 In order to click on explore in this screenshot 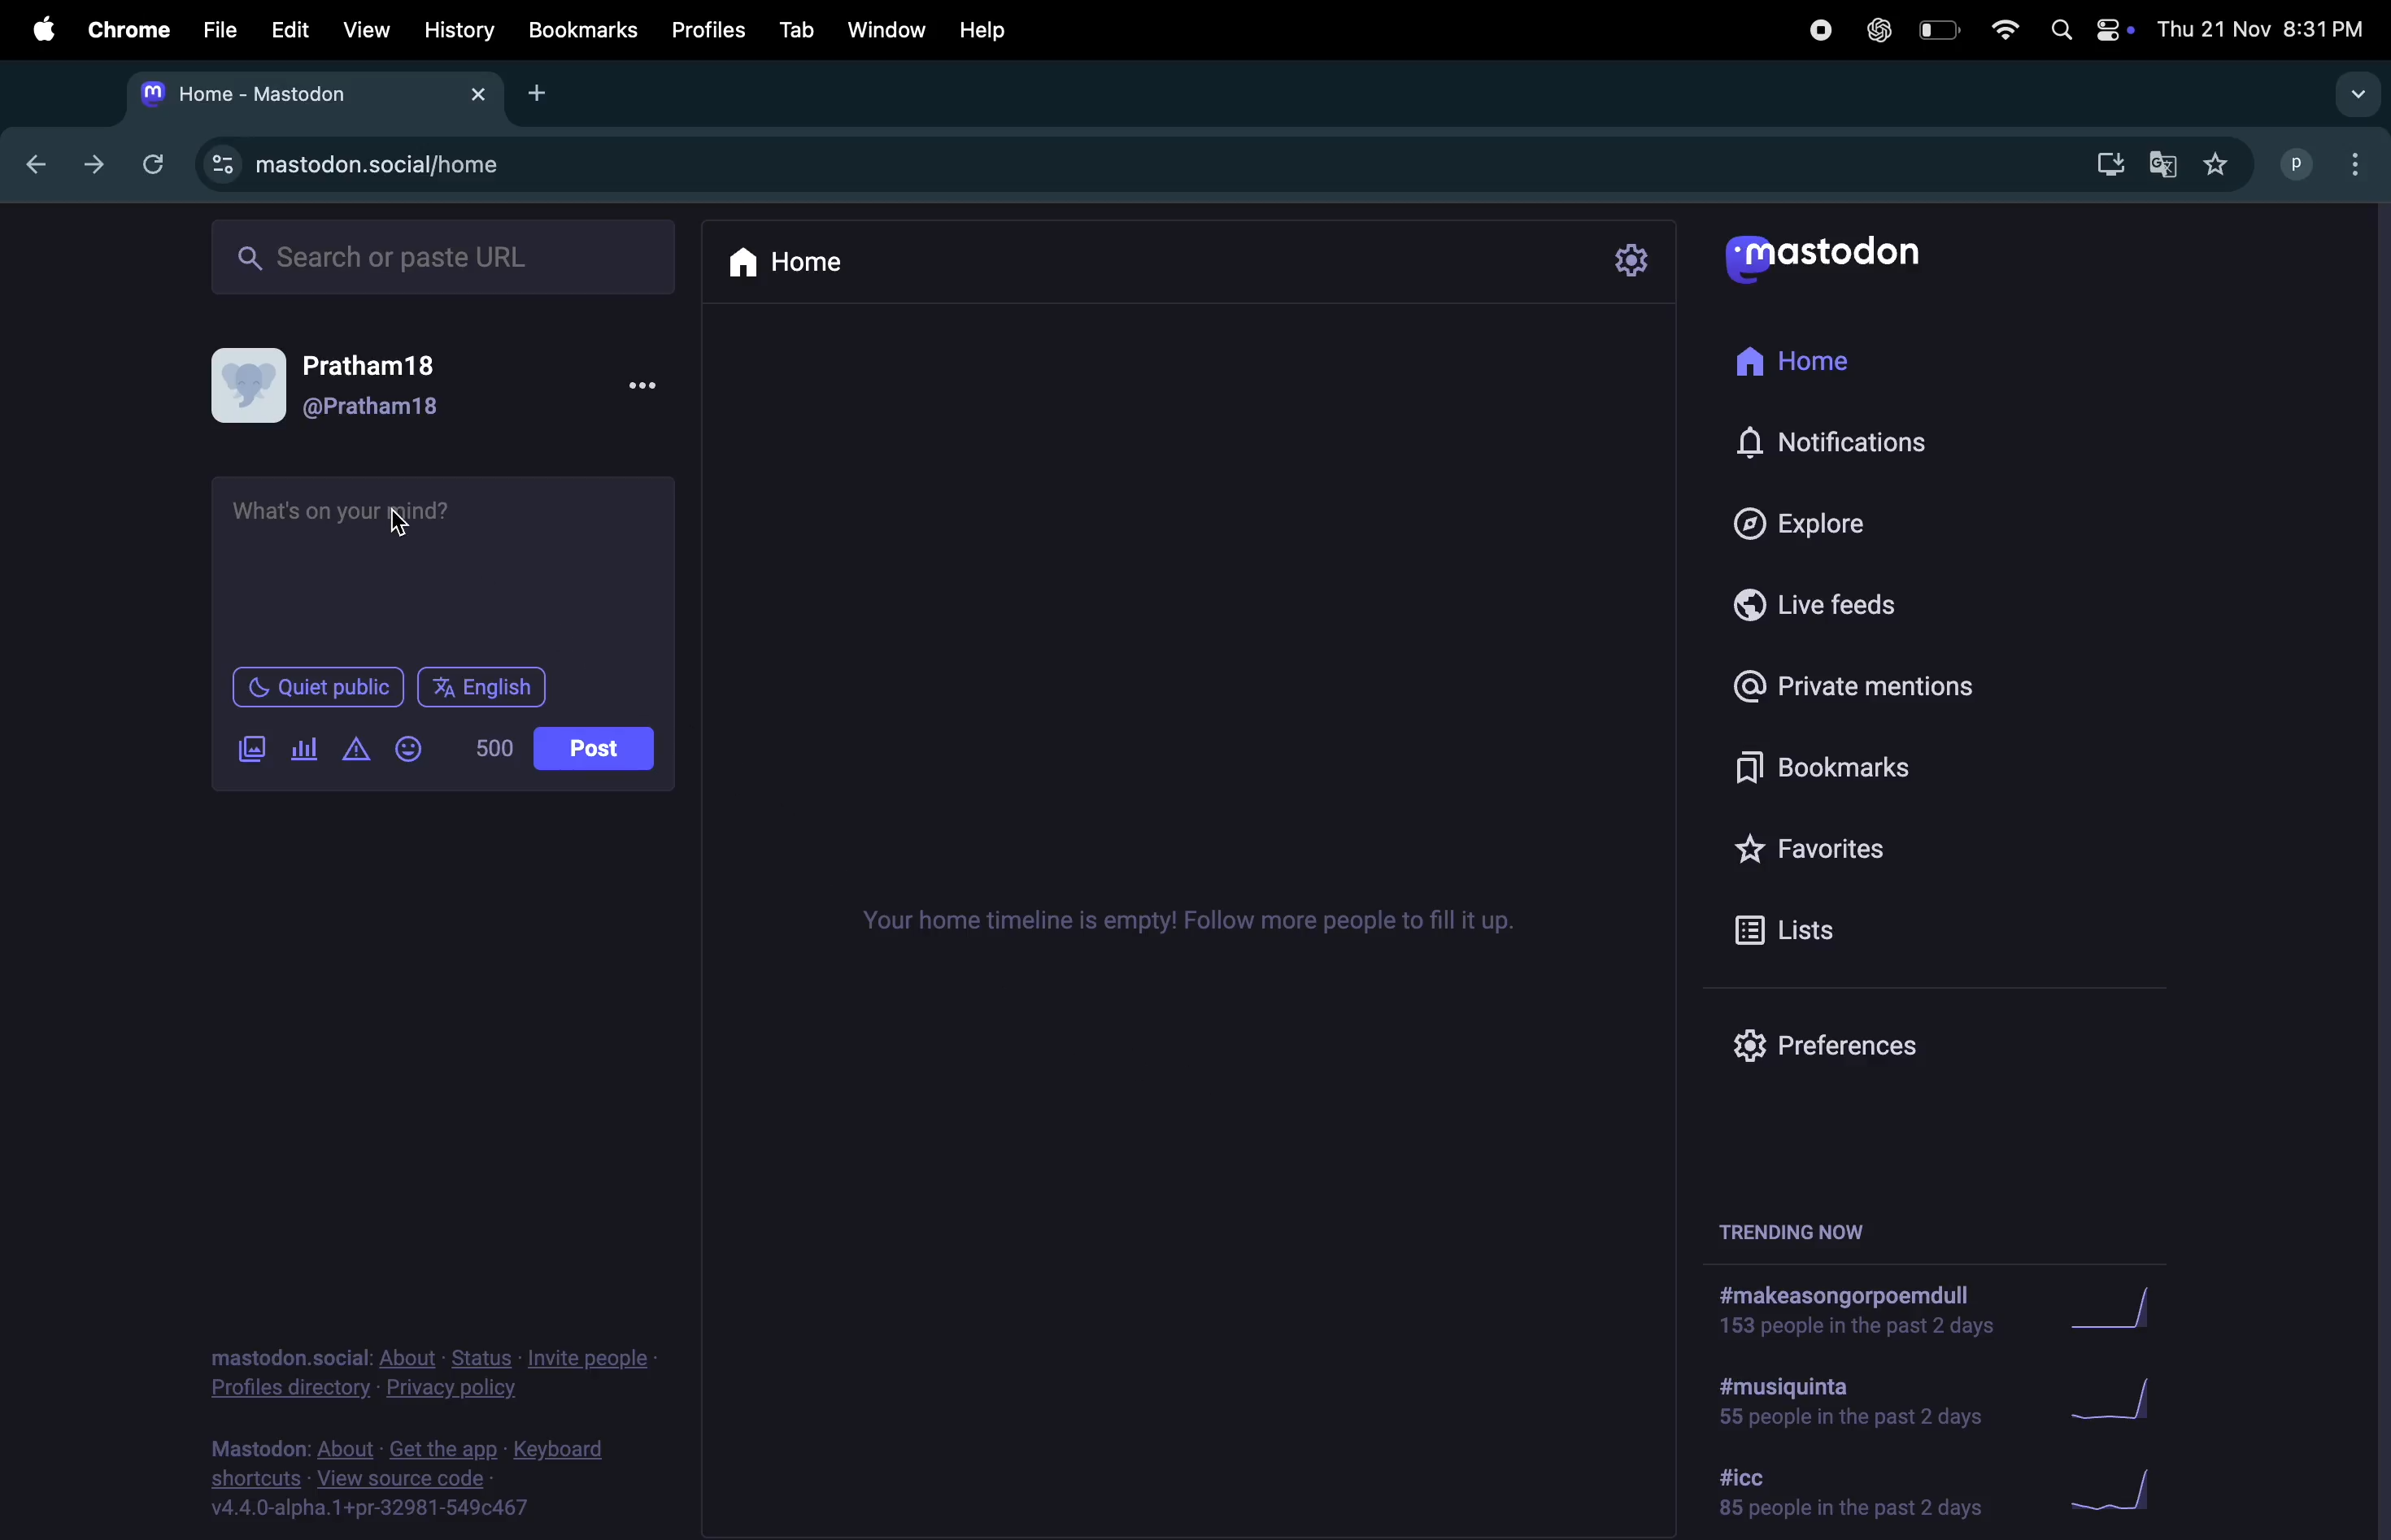, I will do `click(1818, 522)`.